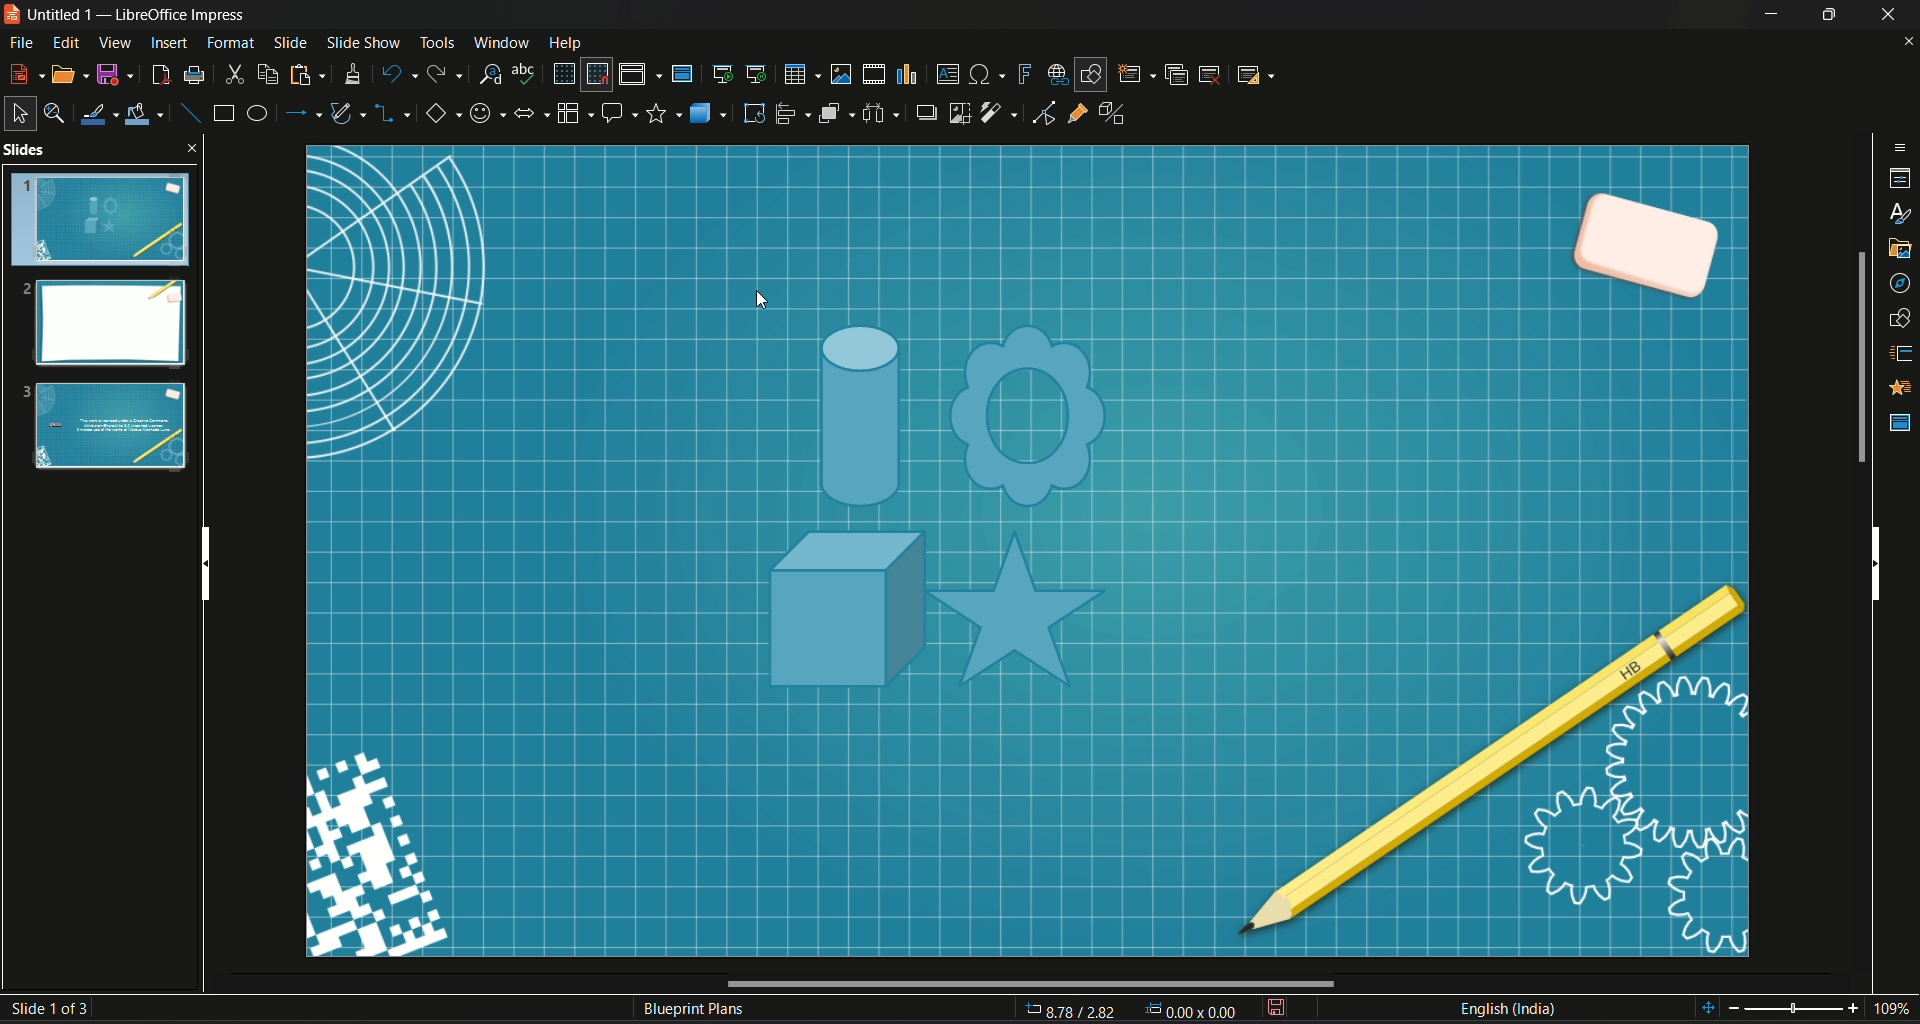 The height and width of the screenshot is (1024, 1920). Describe the element at coordinates (304, 75) in the screenshot. I see `paste` at that location.